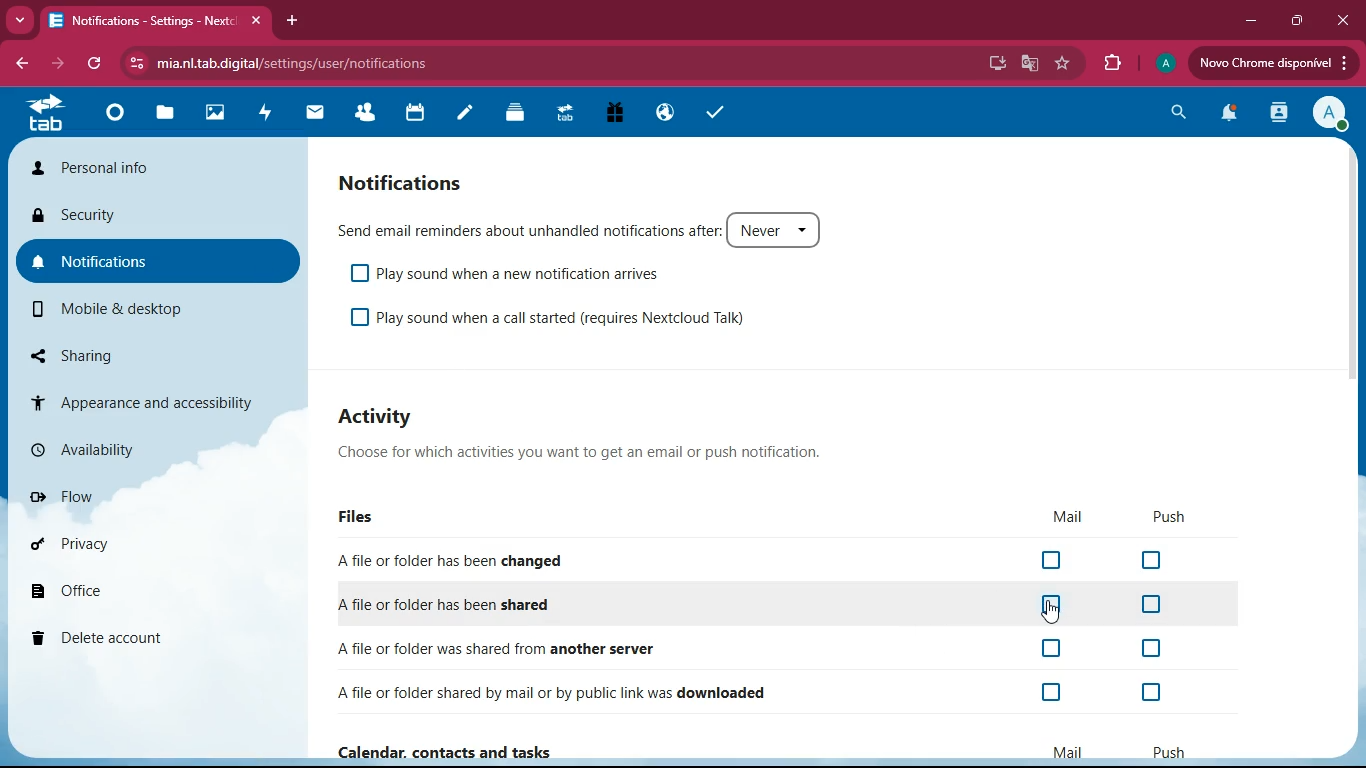  I want to click on images, so click(215, 115).